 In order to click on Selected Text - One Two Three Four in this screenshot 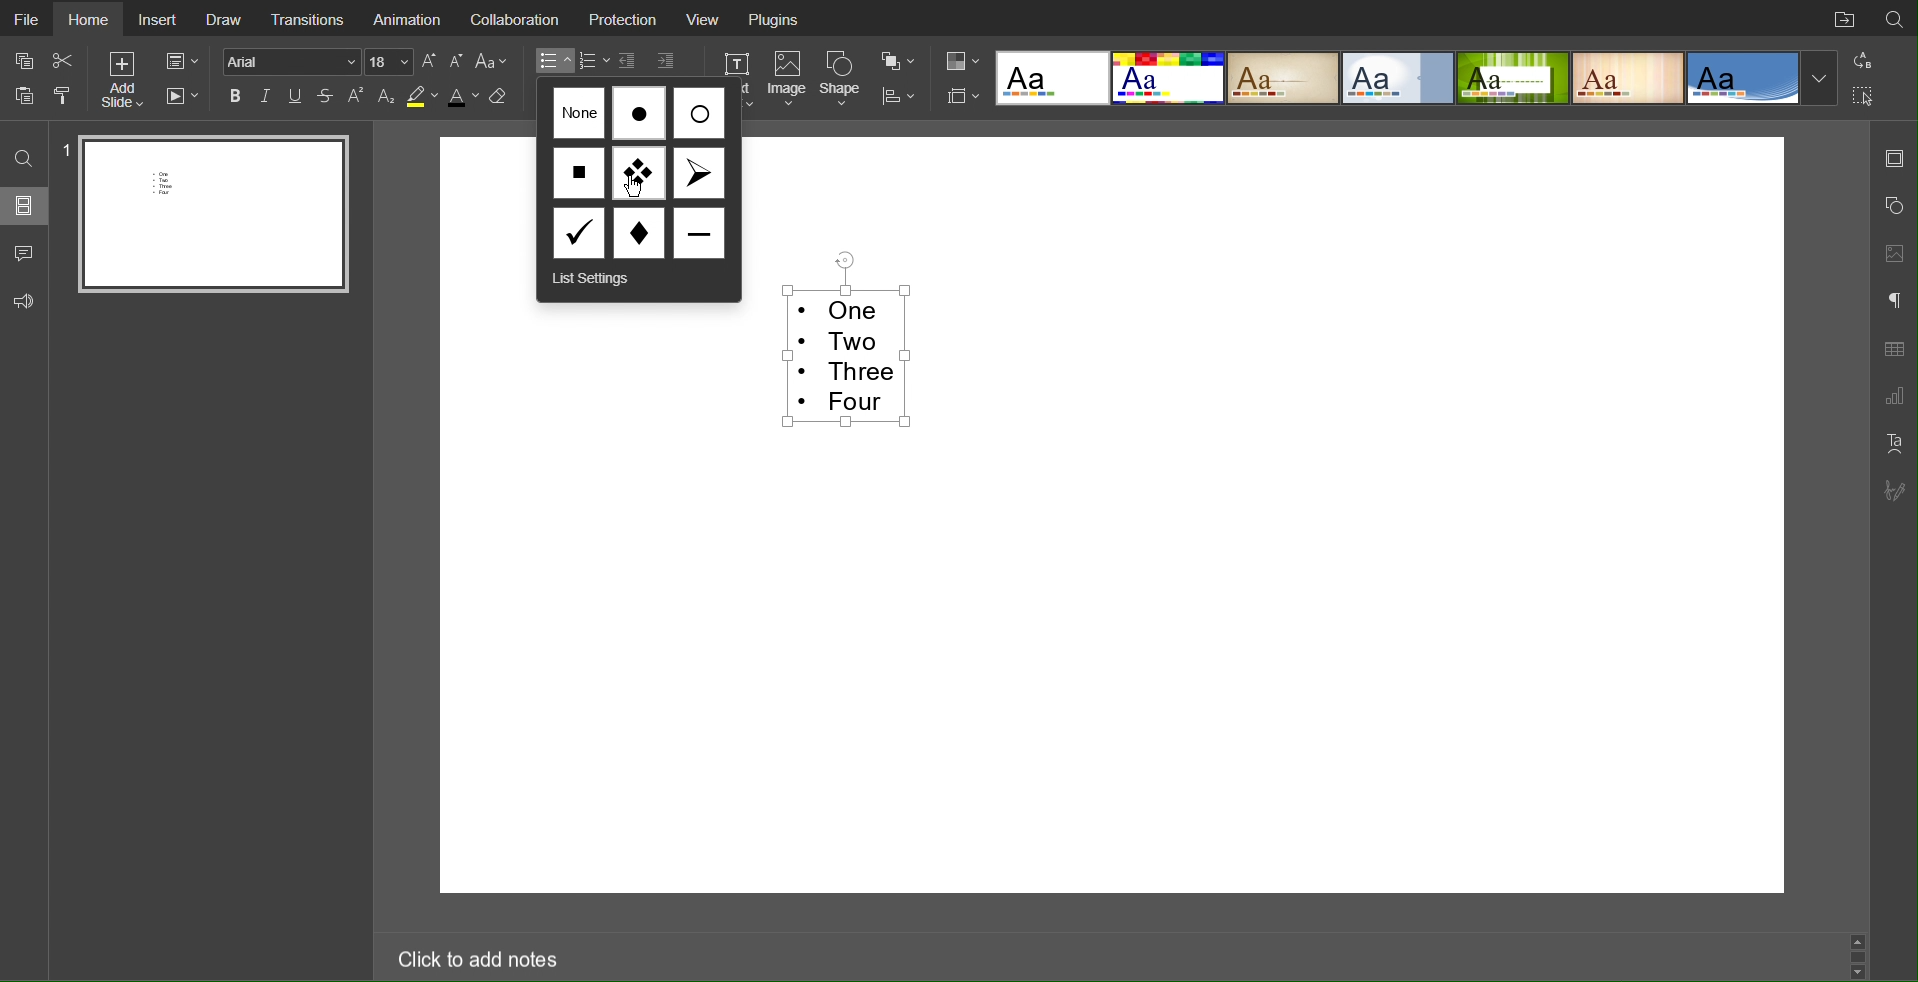, I will do `click(847, 350)`.